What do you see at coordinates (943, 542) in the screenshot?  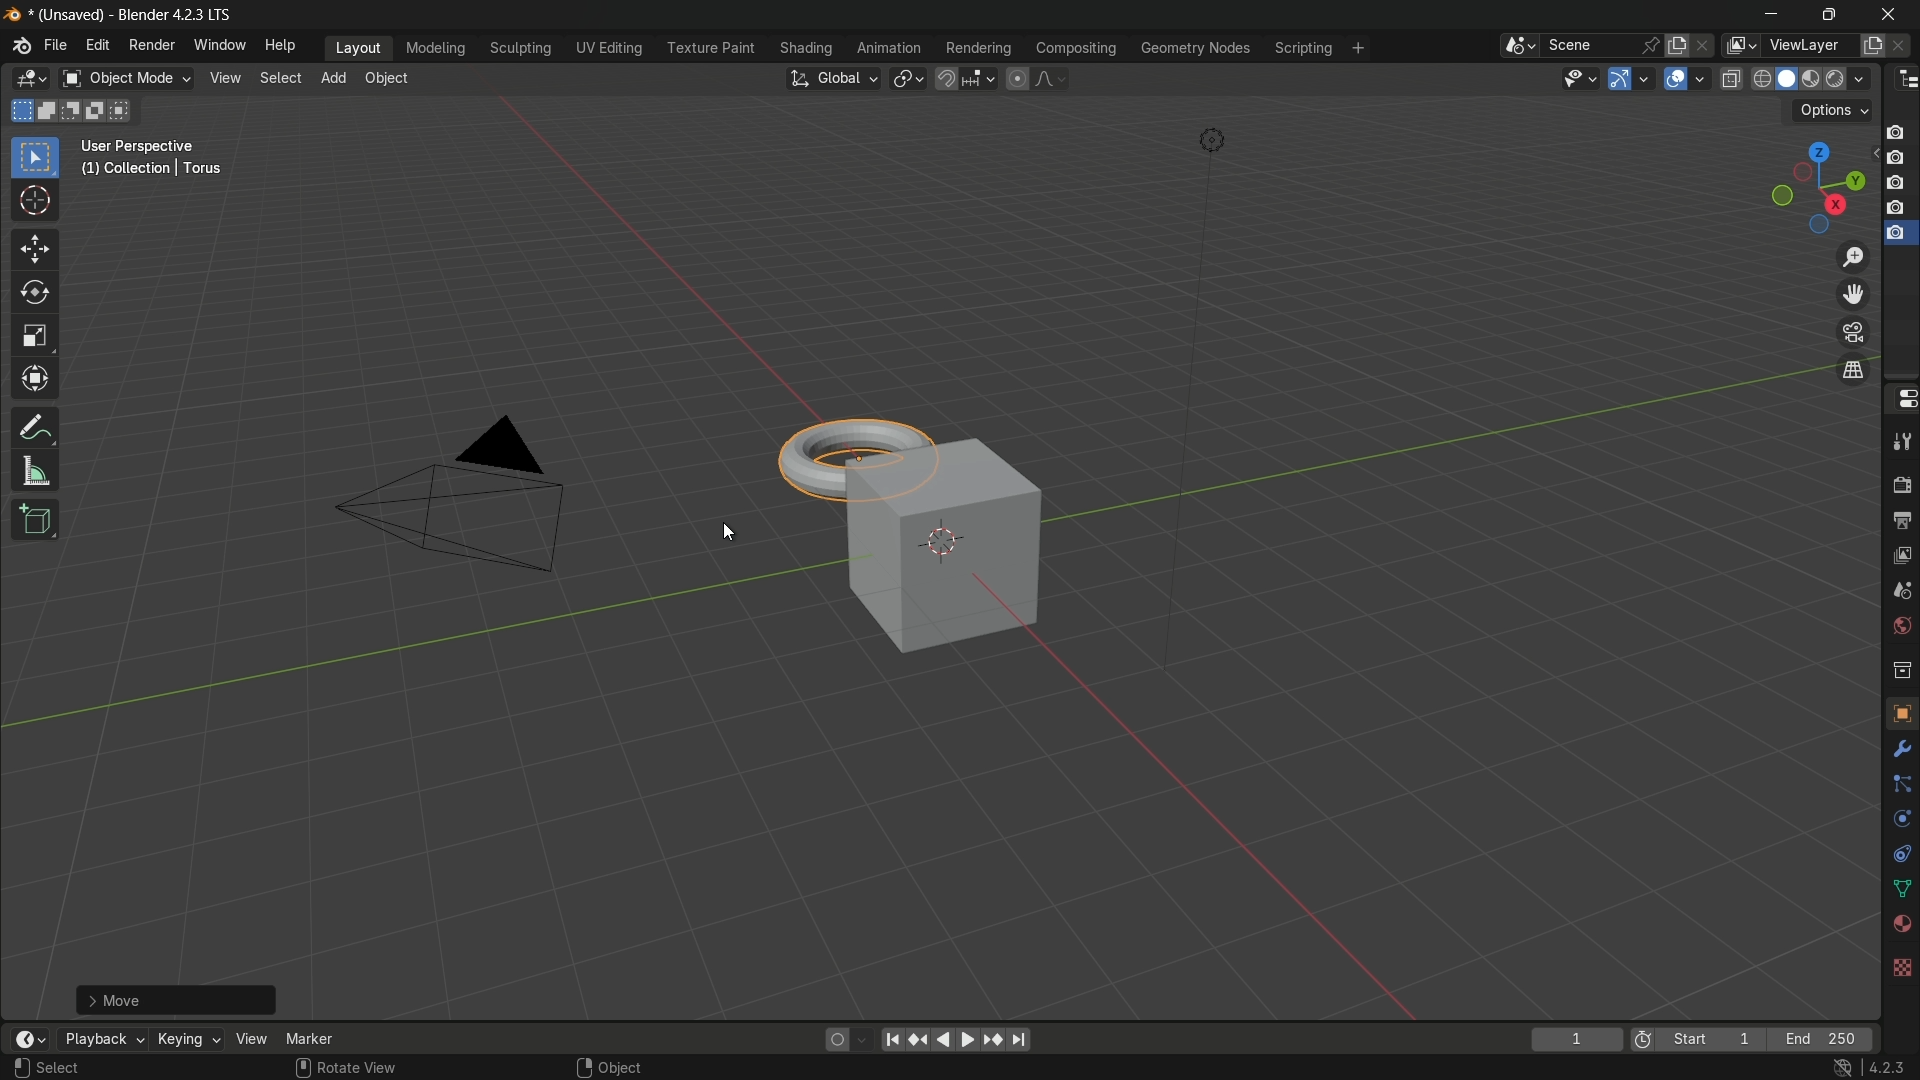 I see `Center point of view` at bounding box center [943, 542].